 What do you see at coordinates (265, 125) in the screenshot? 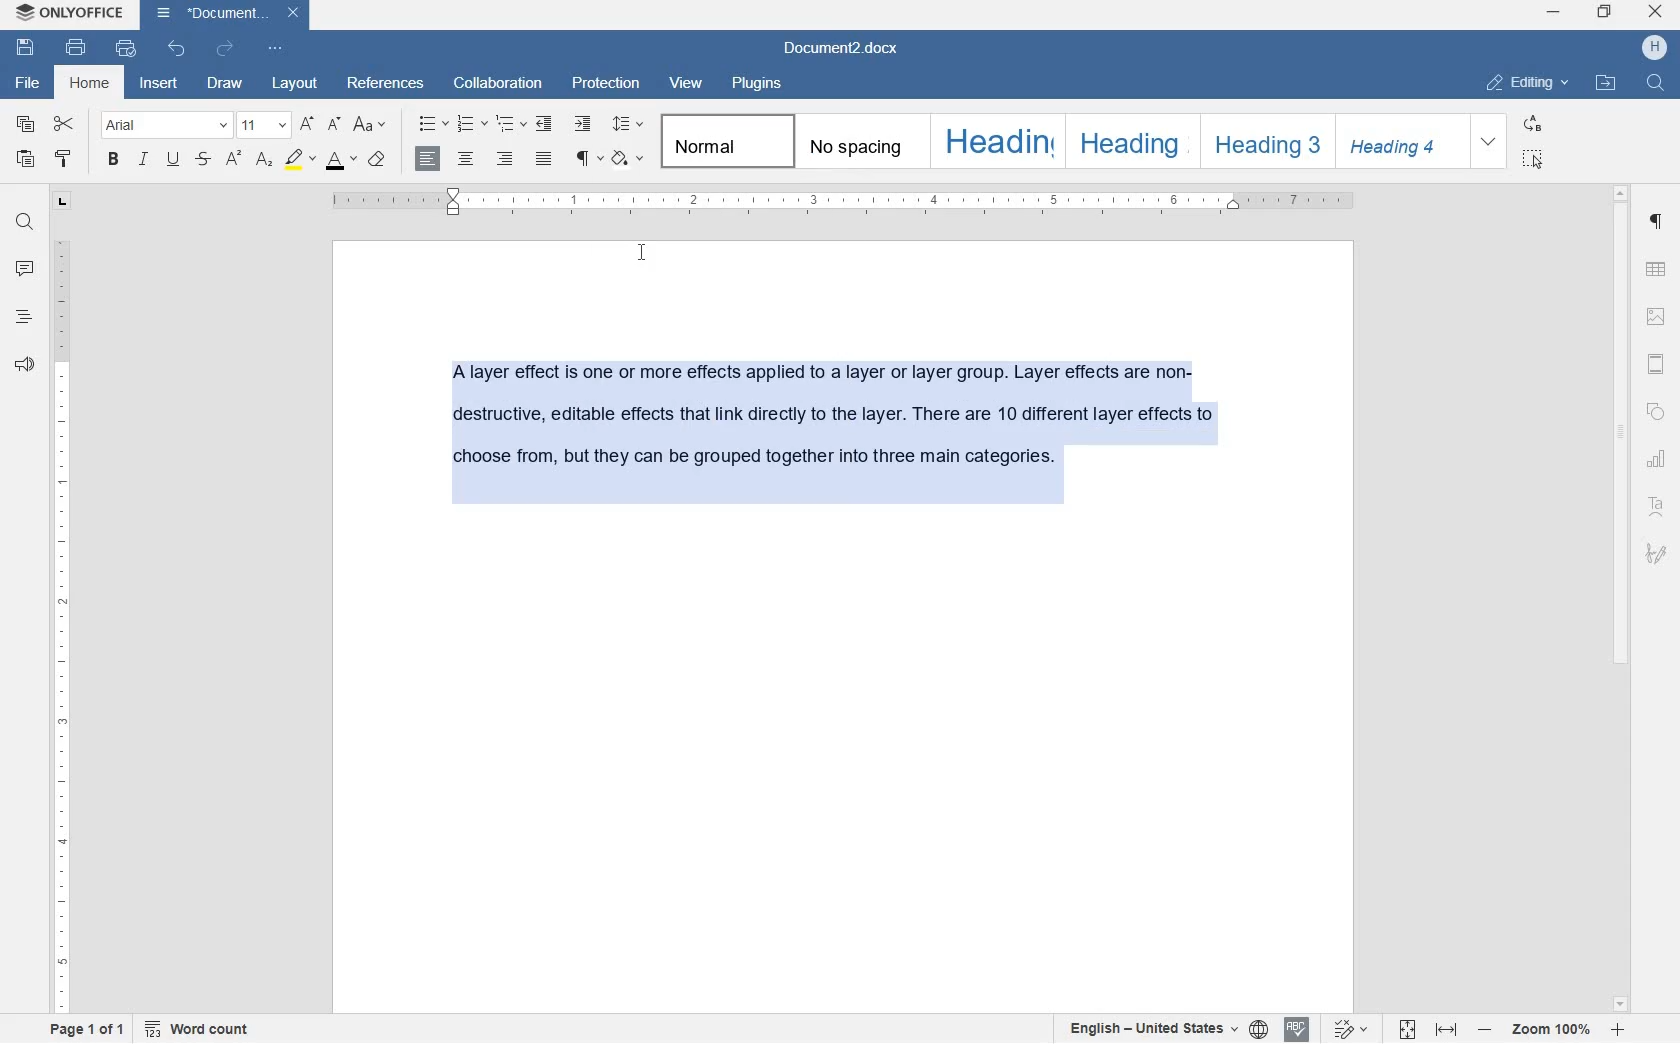
I see `font size` at bounding box center [265, 125].